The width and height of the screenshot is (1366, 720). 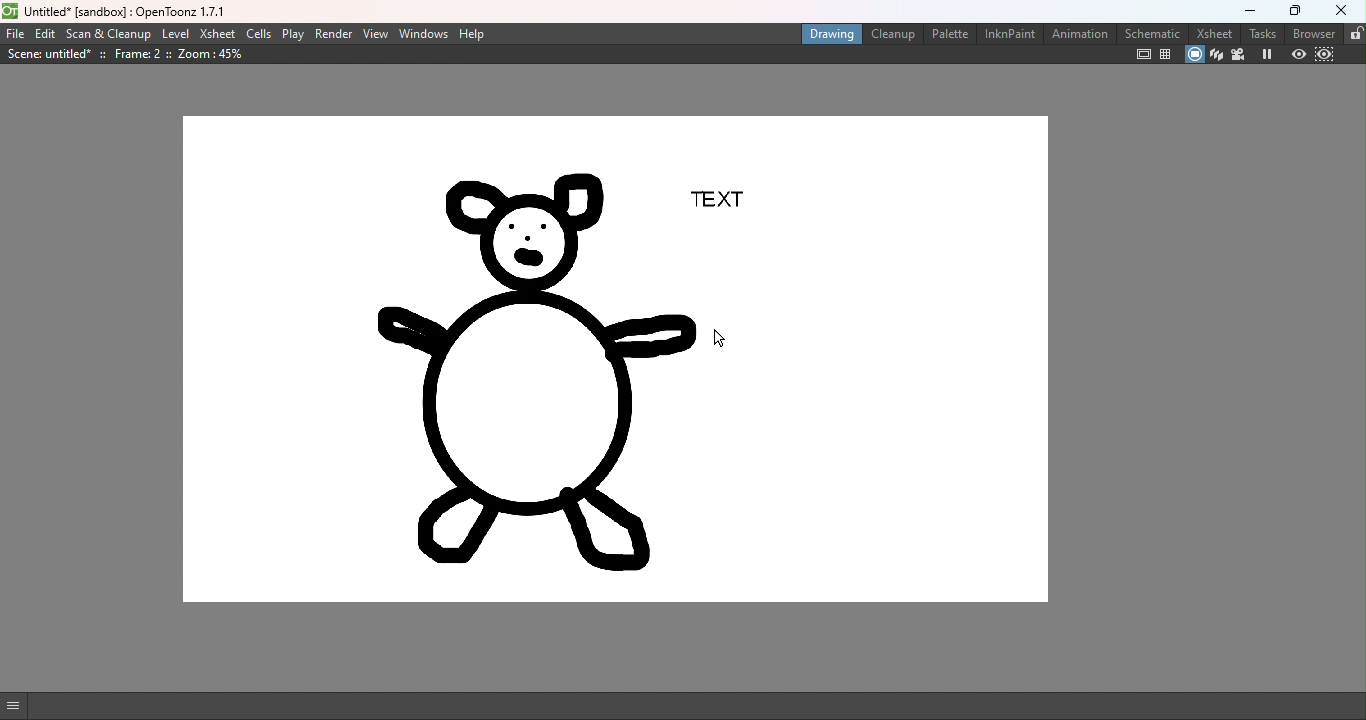 What do you see at coordinates (335, 33) in the screenshot?
I see `Render` at bounding box center [335, 33].